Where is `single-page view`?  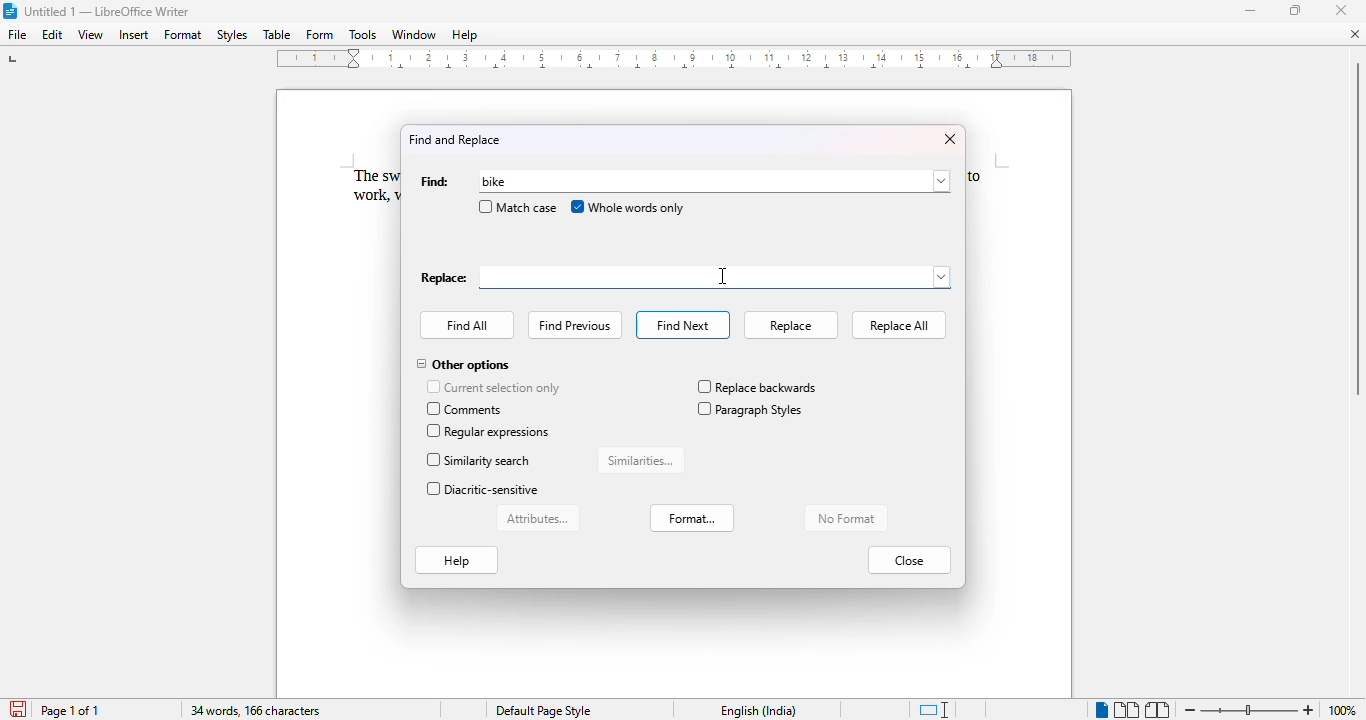
single-page view is located at coordinates (1101, 710).